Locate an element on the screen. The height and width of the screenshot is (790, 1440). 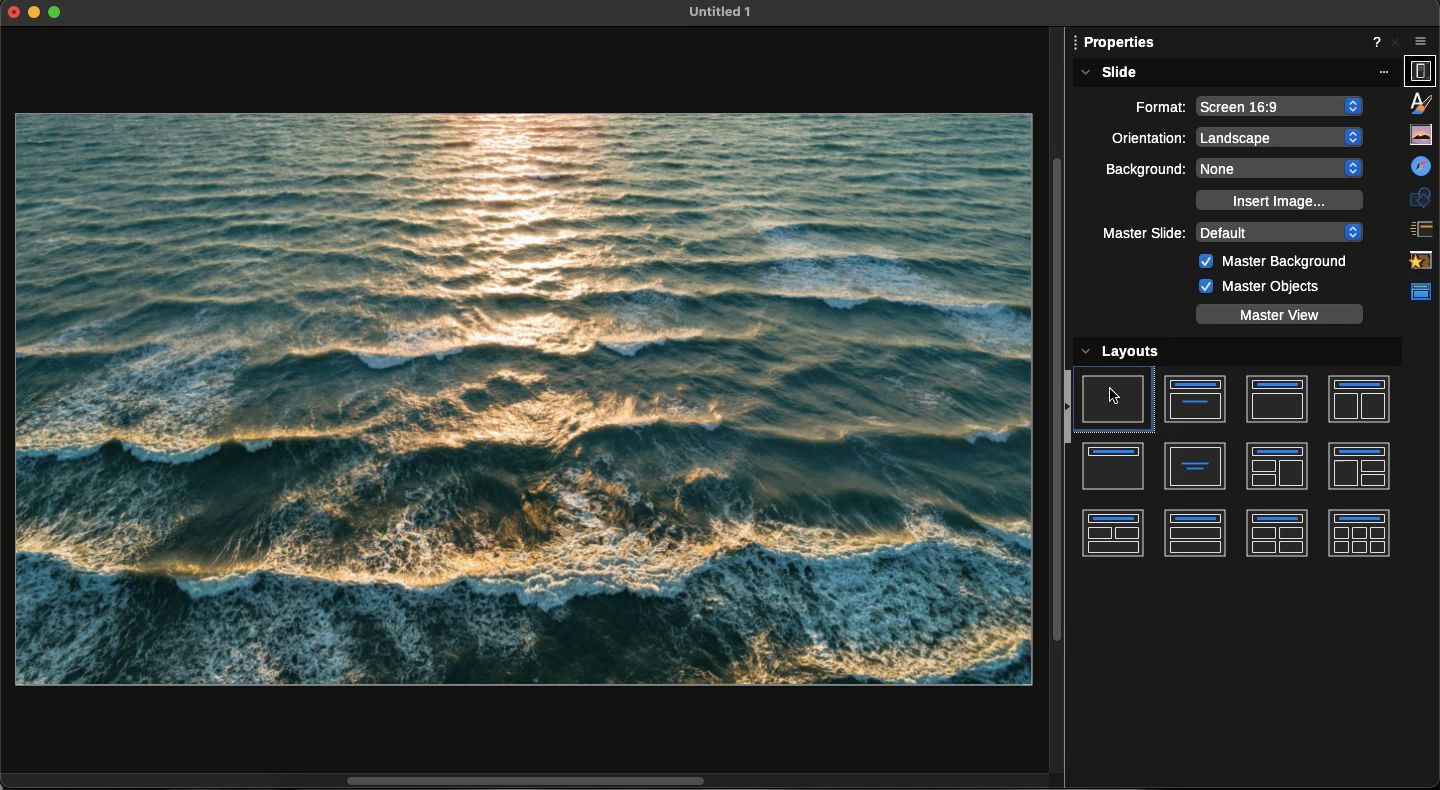
Title and four boxes is located at coordinates (1276, 533).